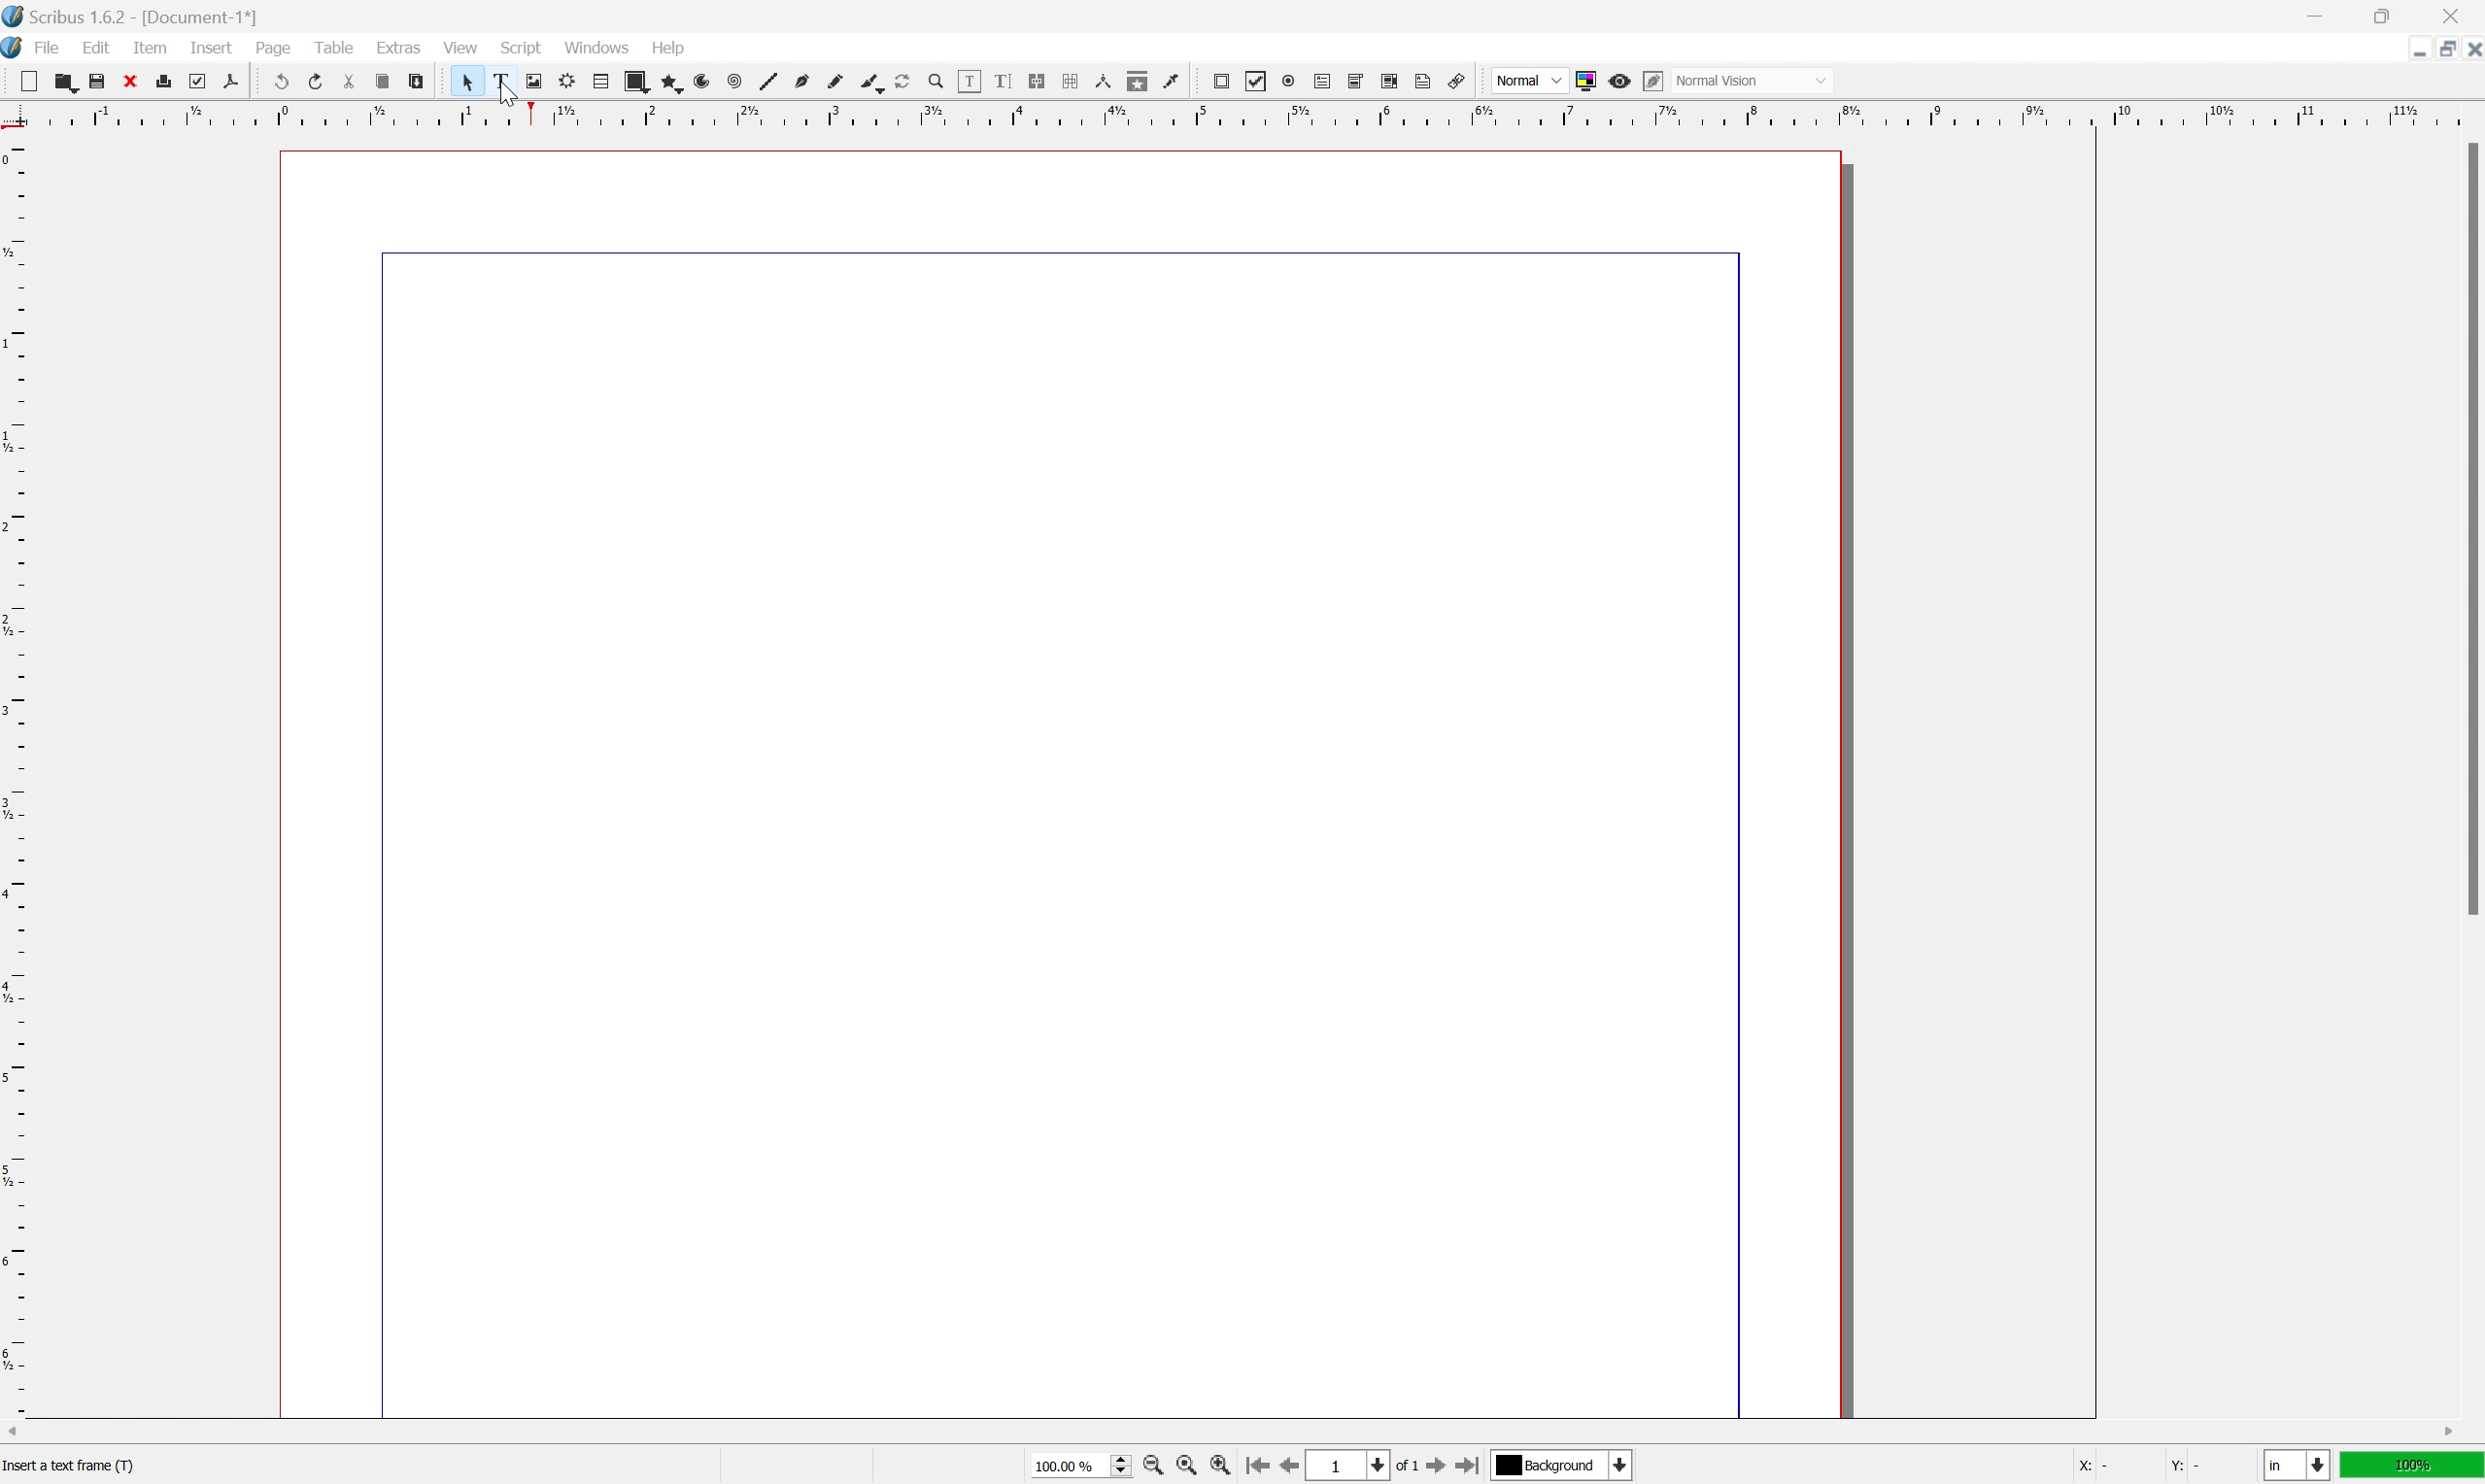 The height and width of the screenshot is (1484, 2485). I want to click on preflight verifier, so click(197, 80).